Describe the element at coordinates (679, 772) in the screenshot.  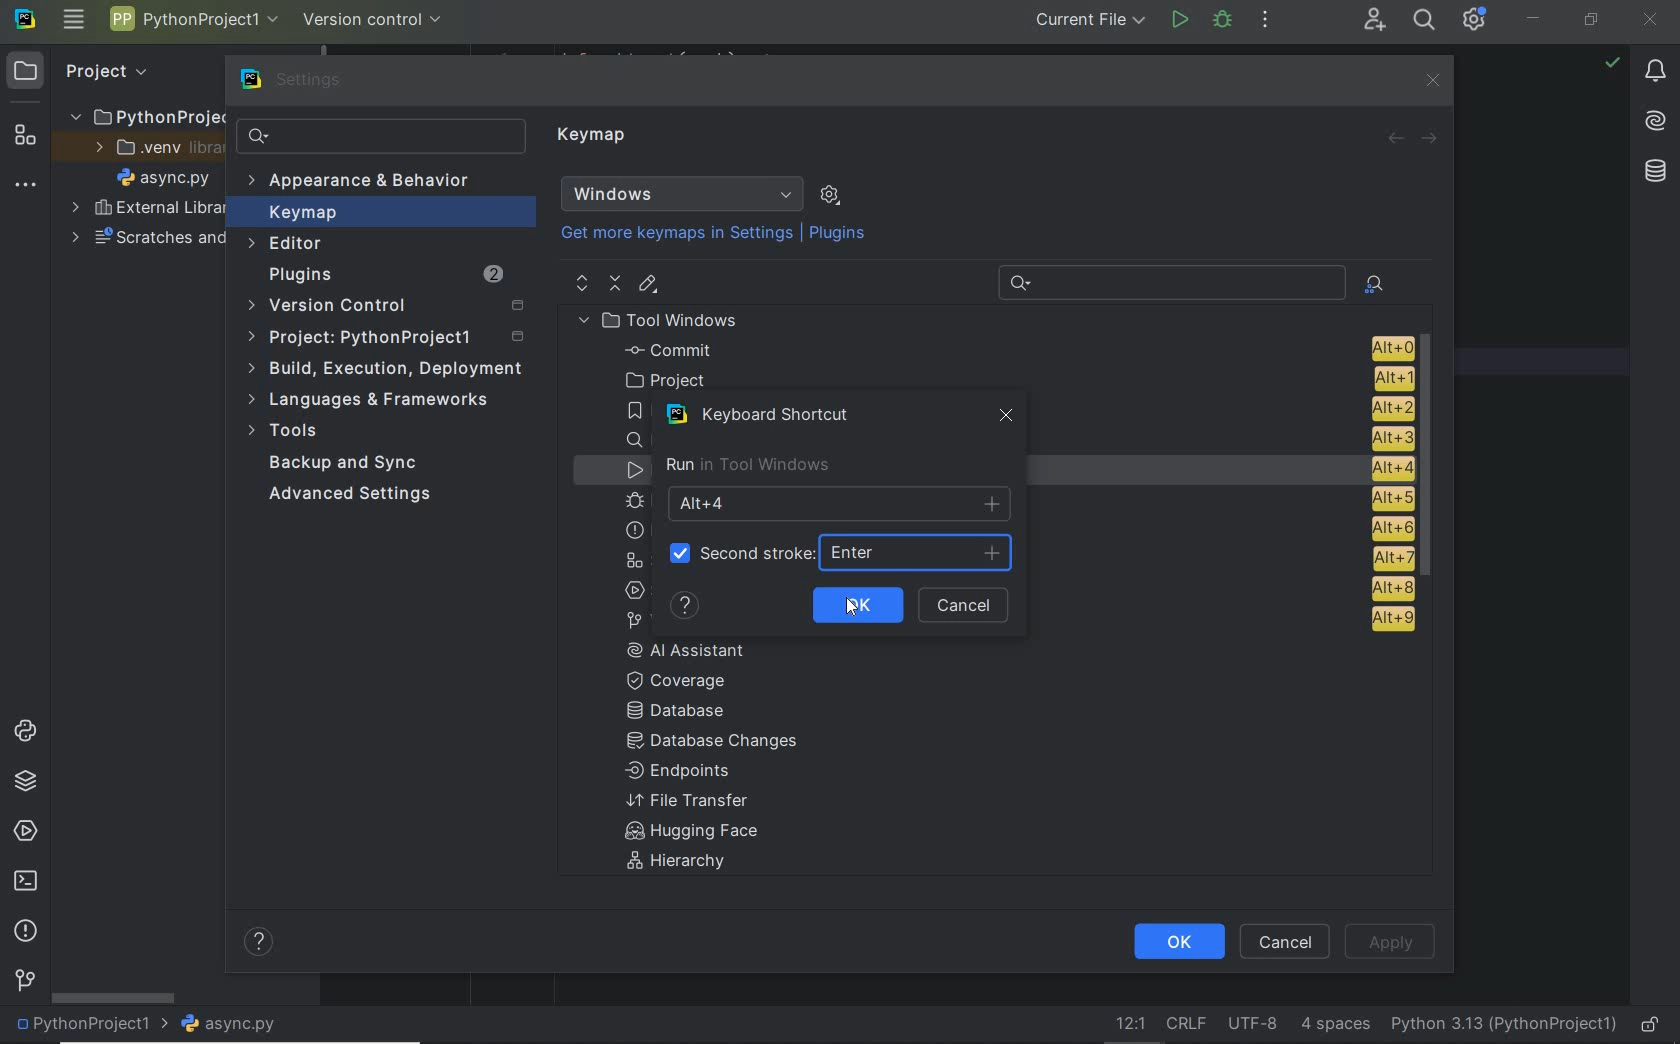
I see `Endpoints` at that location.